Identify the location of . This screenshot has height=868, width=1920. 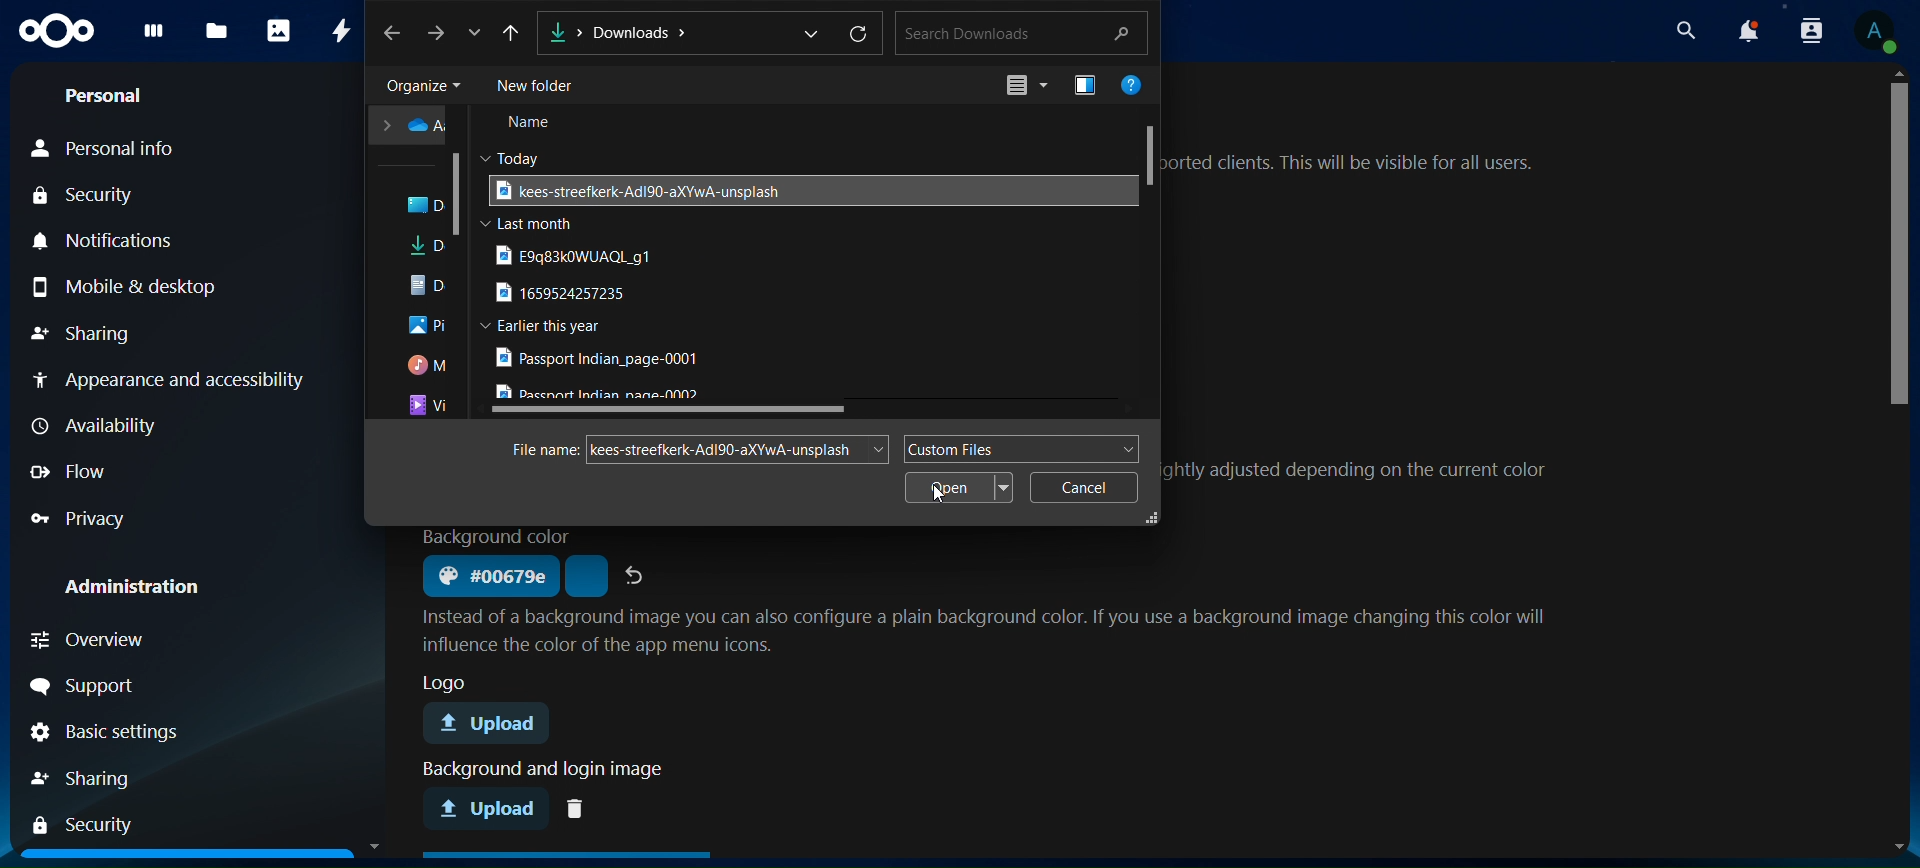
(513, 33).